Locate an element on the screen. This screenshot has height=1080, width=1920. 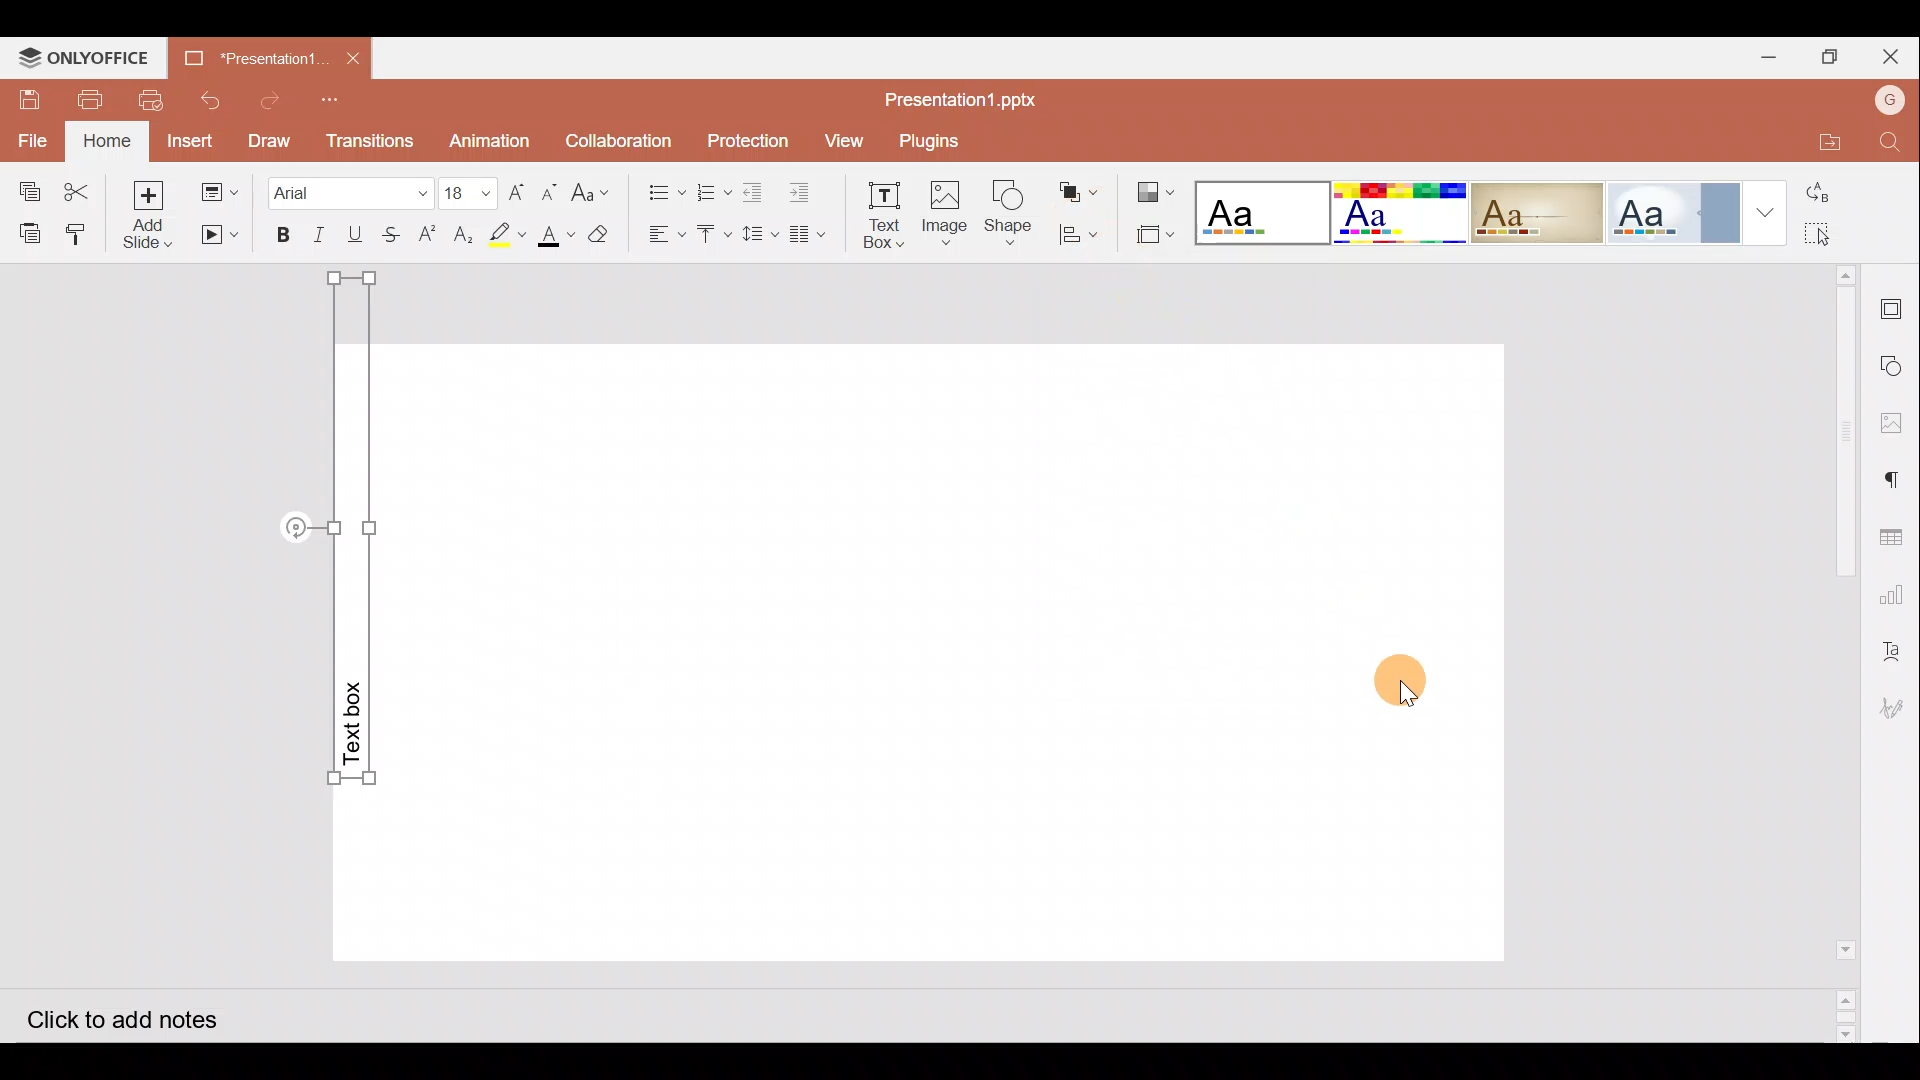
Plugins is located at coordinates (932, 138).